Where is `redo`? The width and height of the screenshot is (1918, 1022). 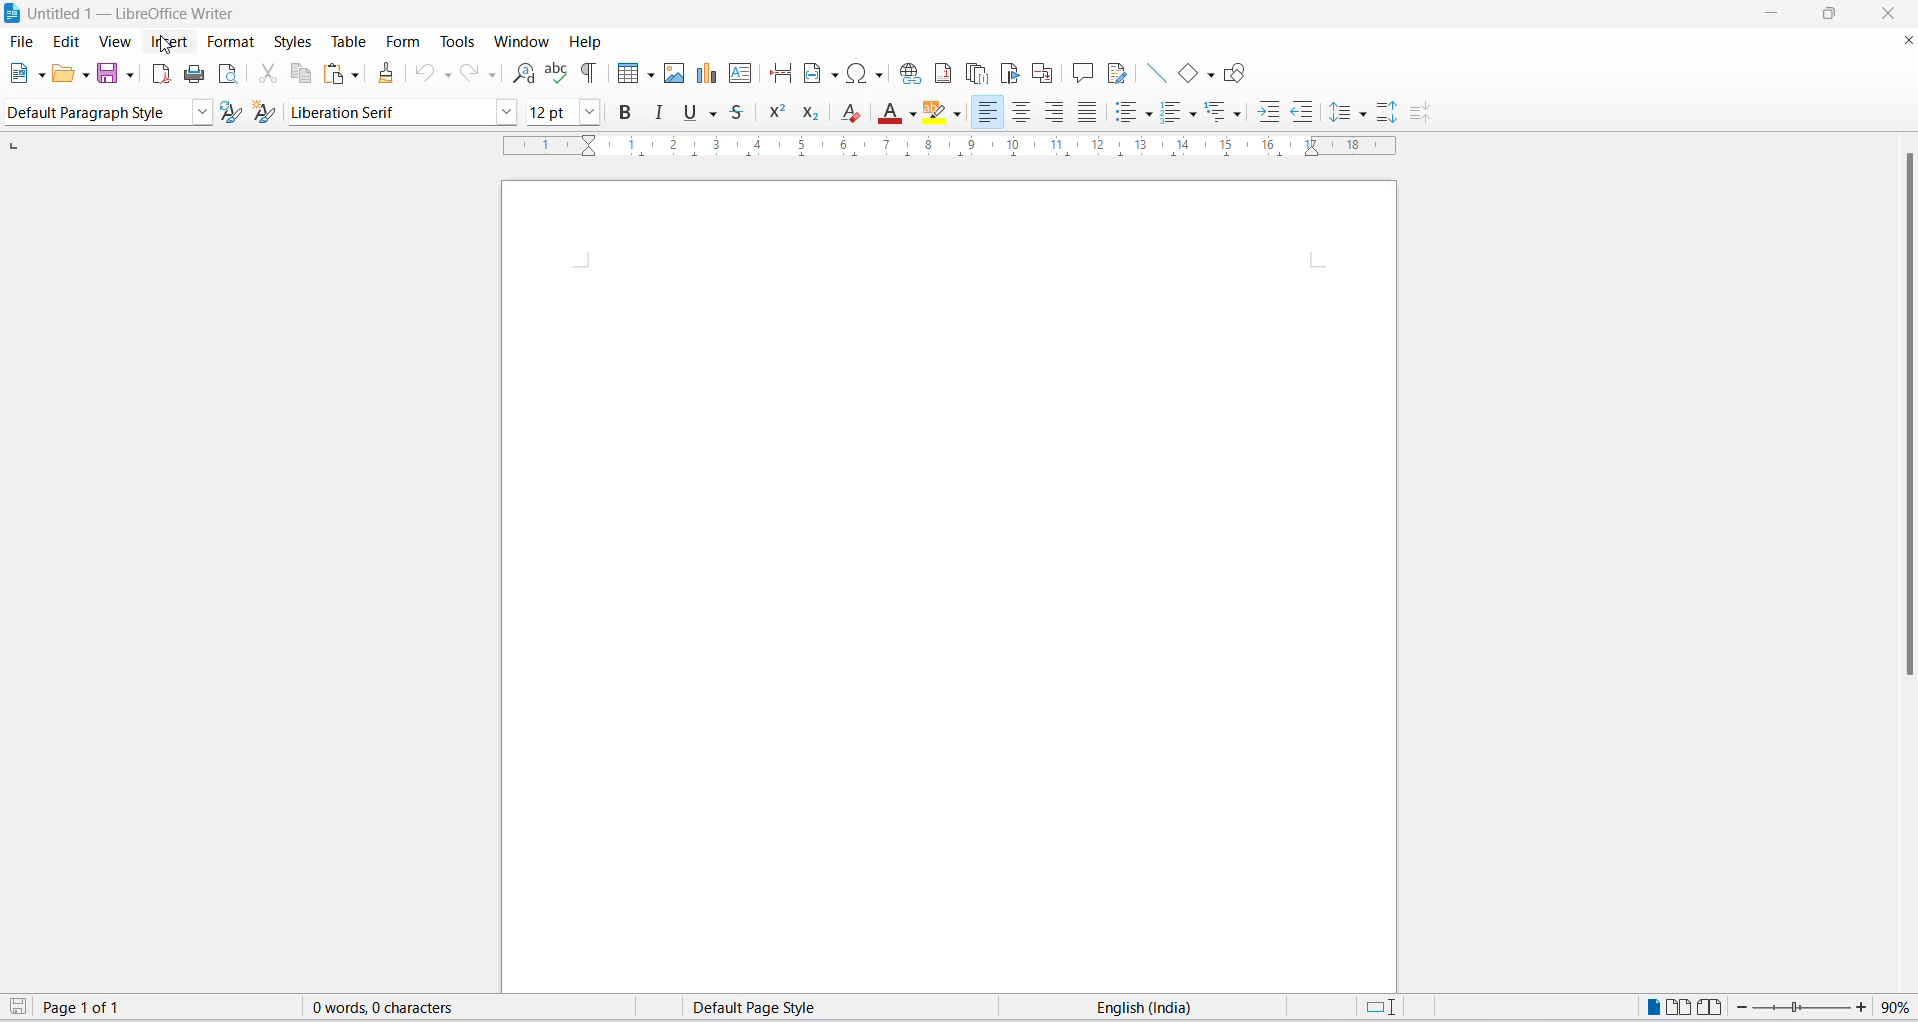
redo is located at coordinates (479, 74).